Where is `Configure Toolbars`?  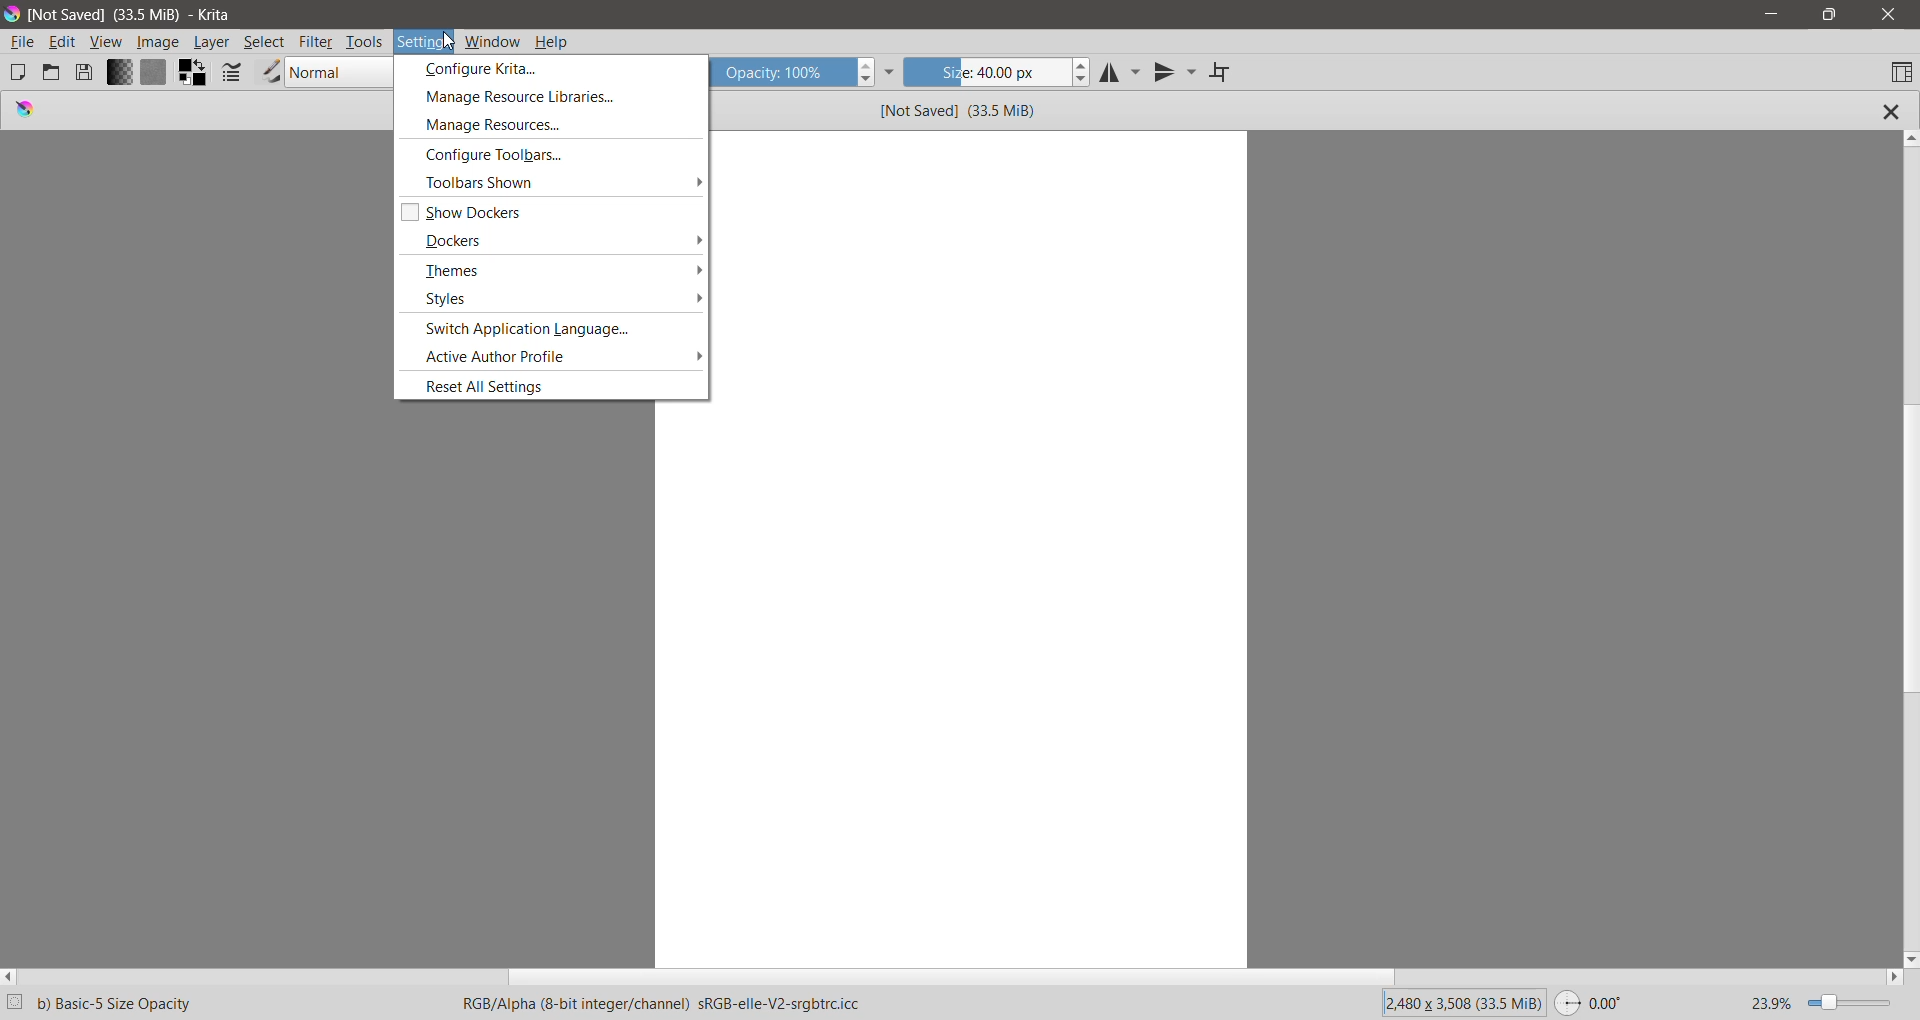
Configure Toolbars is located at coordinates (501, 153).